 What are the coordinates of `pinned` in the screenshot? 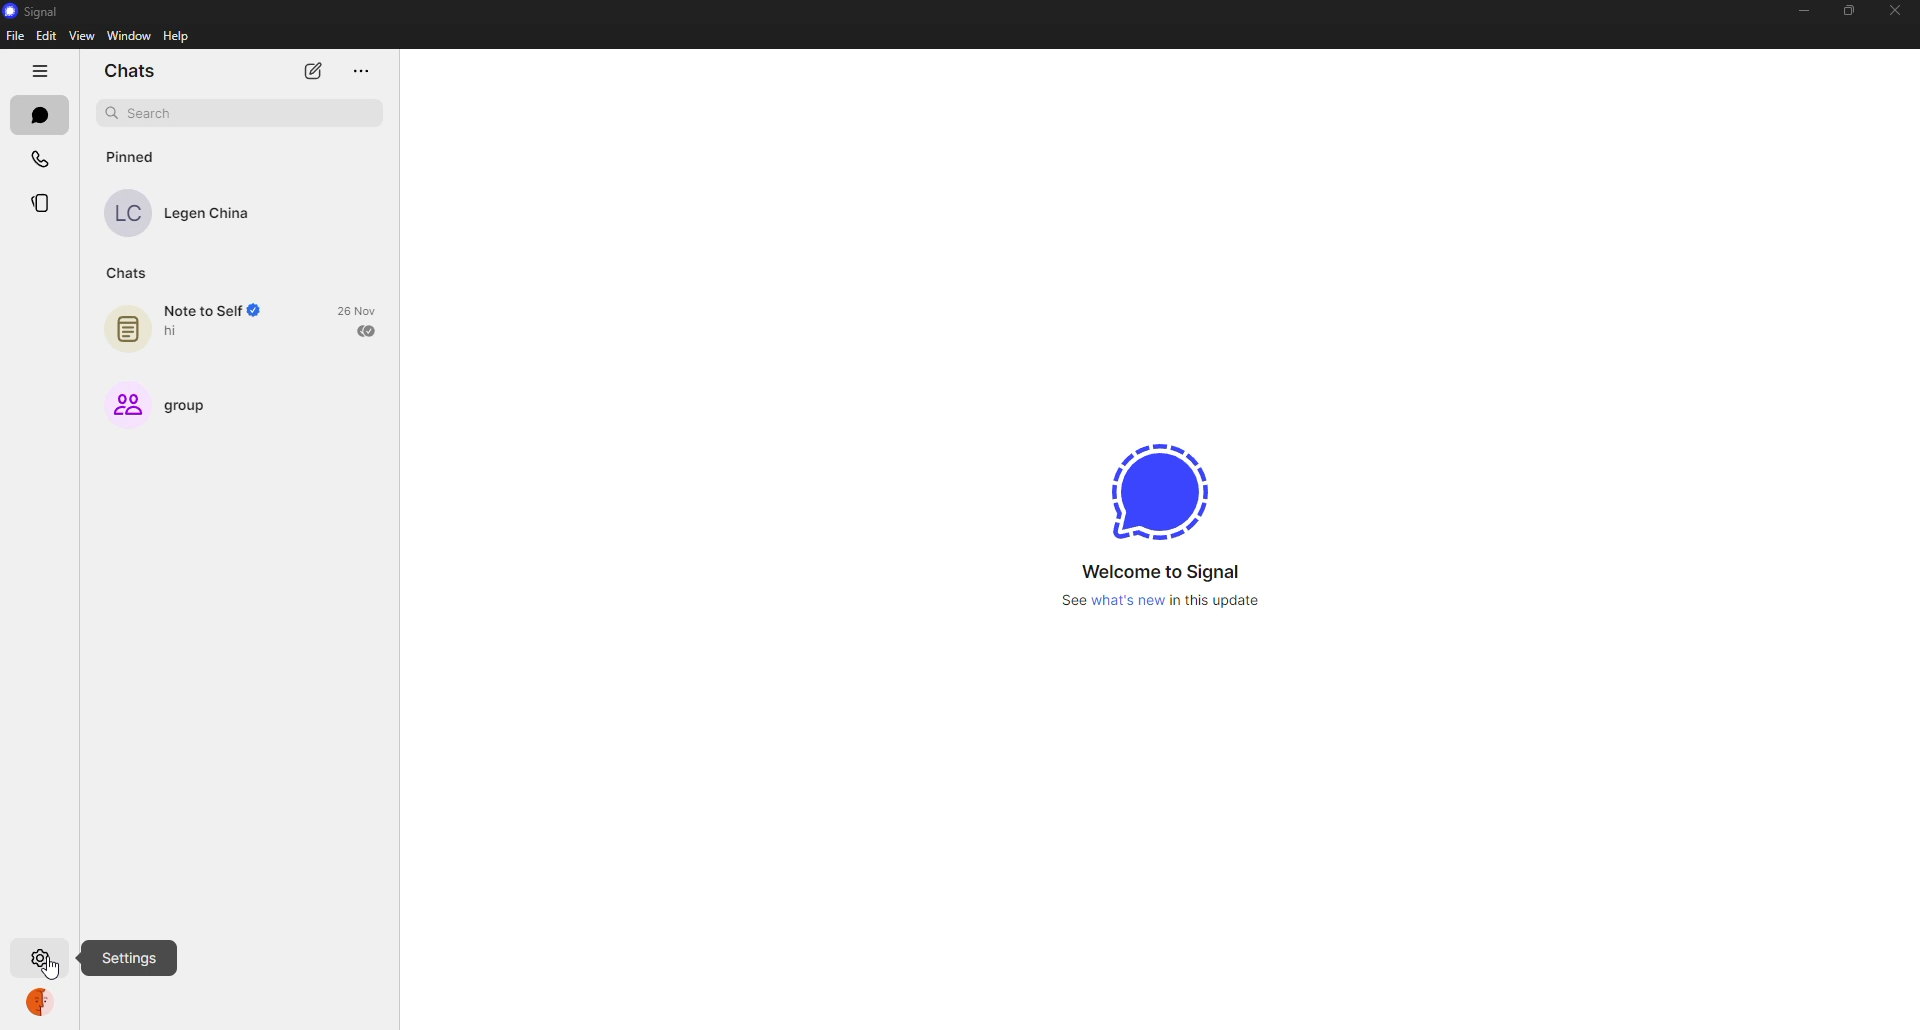 It's located at (129, 156).